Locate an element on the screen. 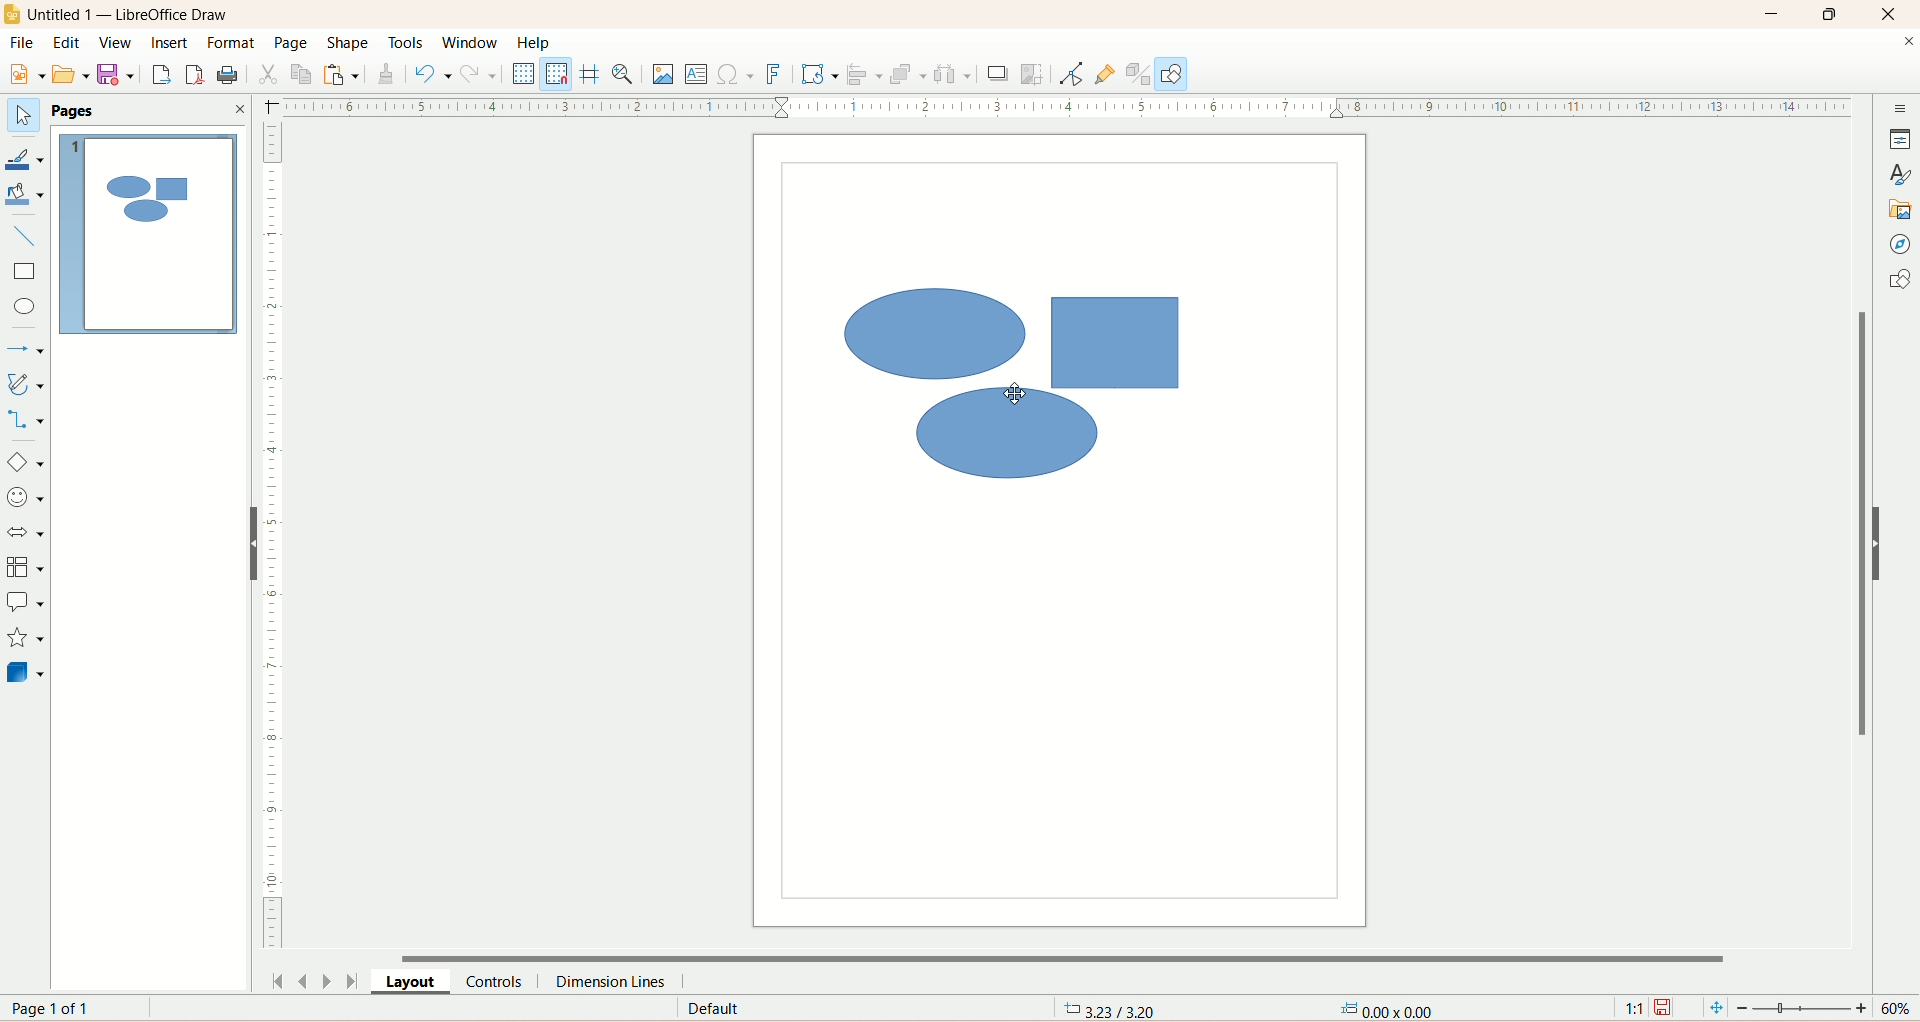 This screenshot has width=1920, height=1022. coordinates is located at coordinates (1106, 1011).